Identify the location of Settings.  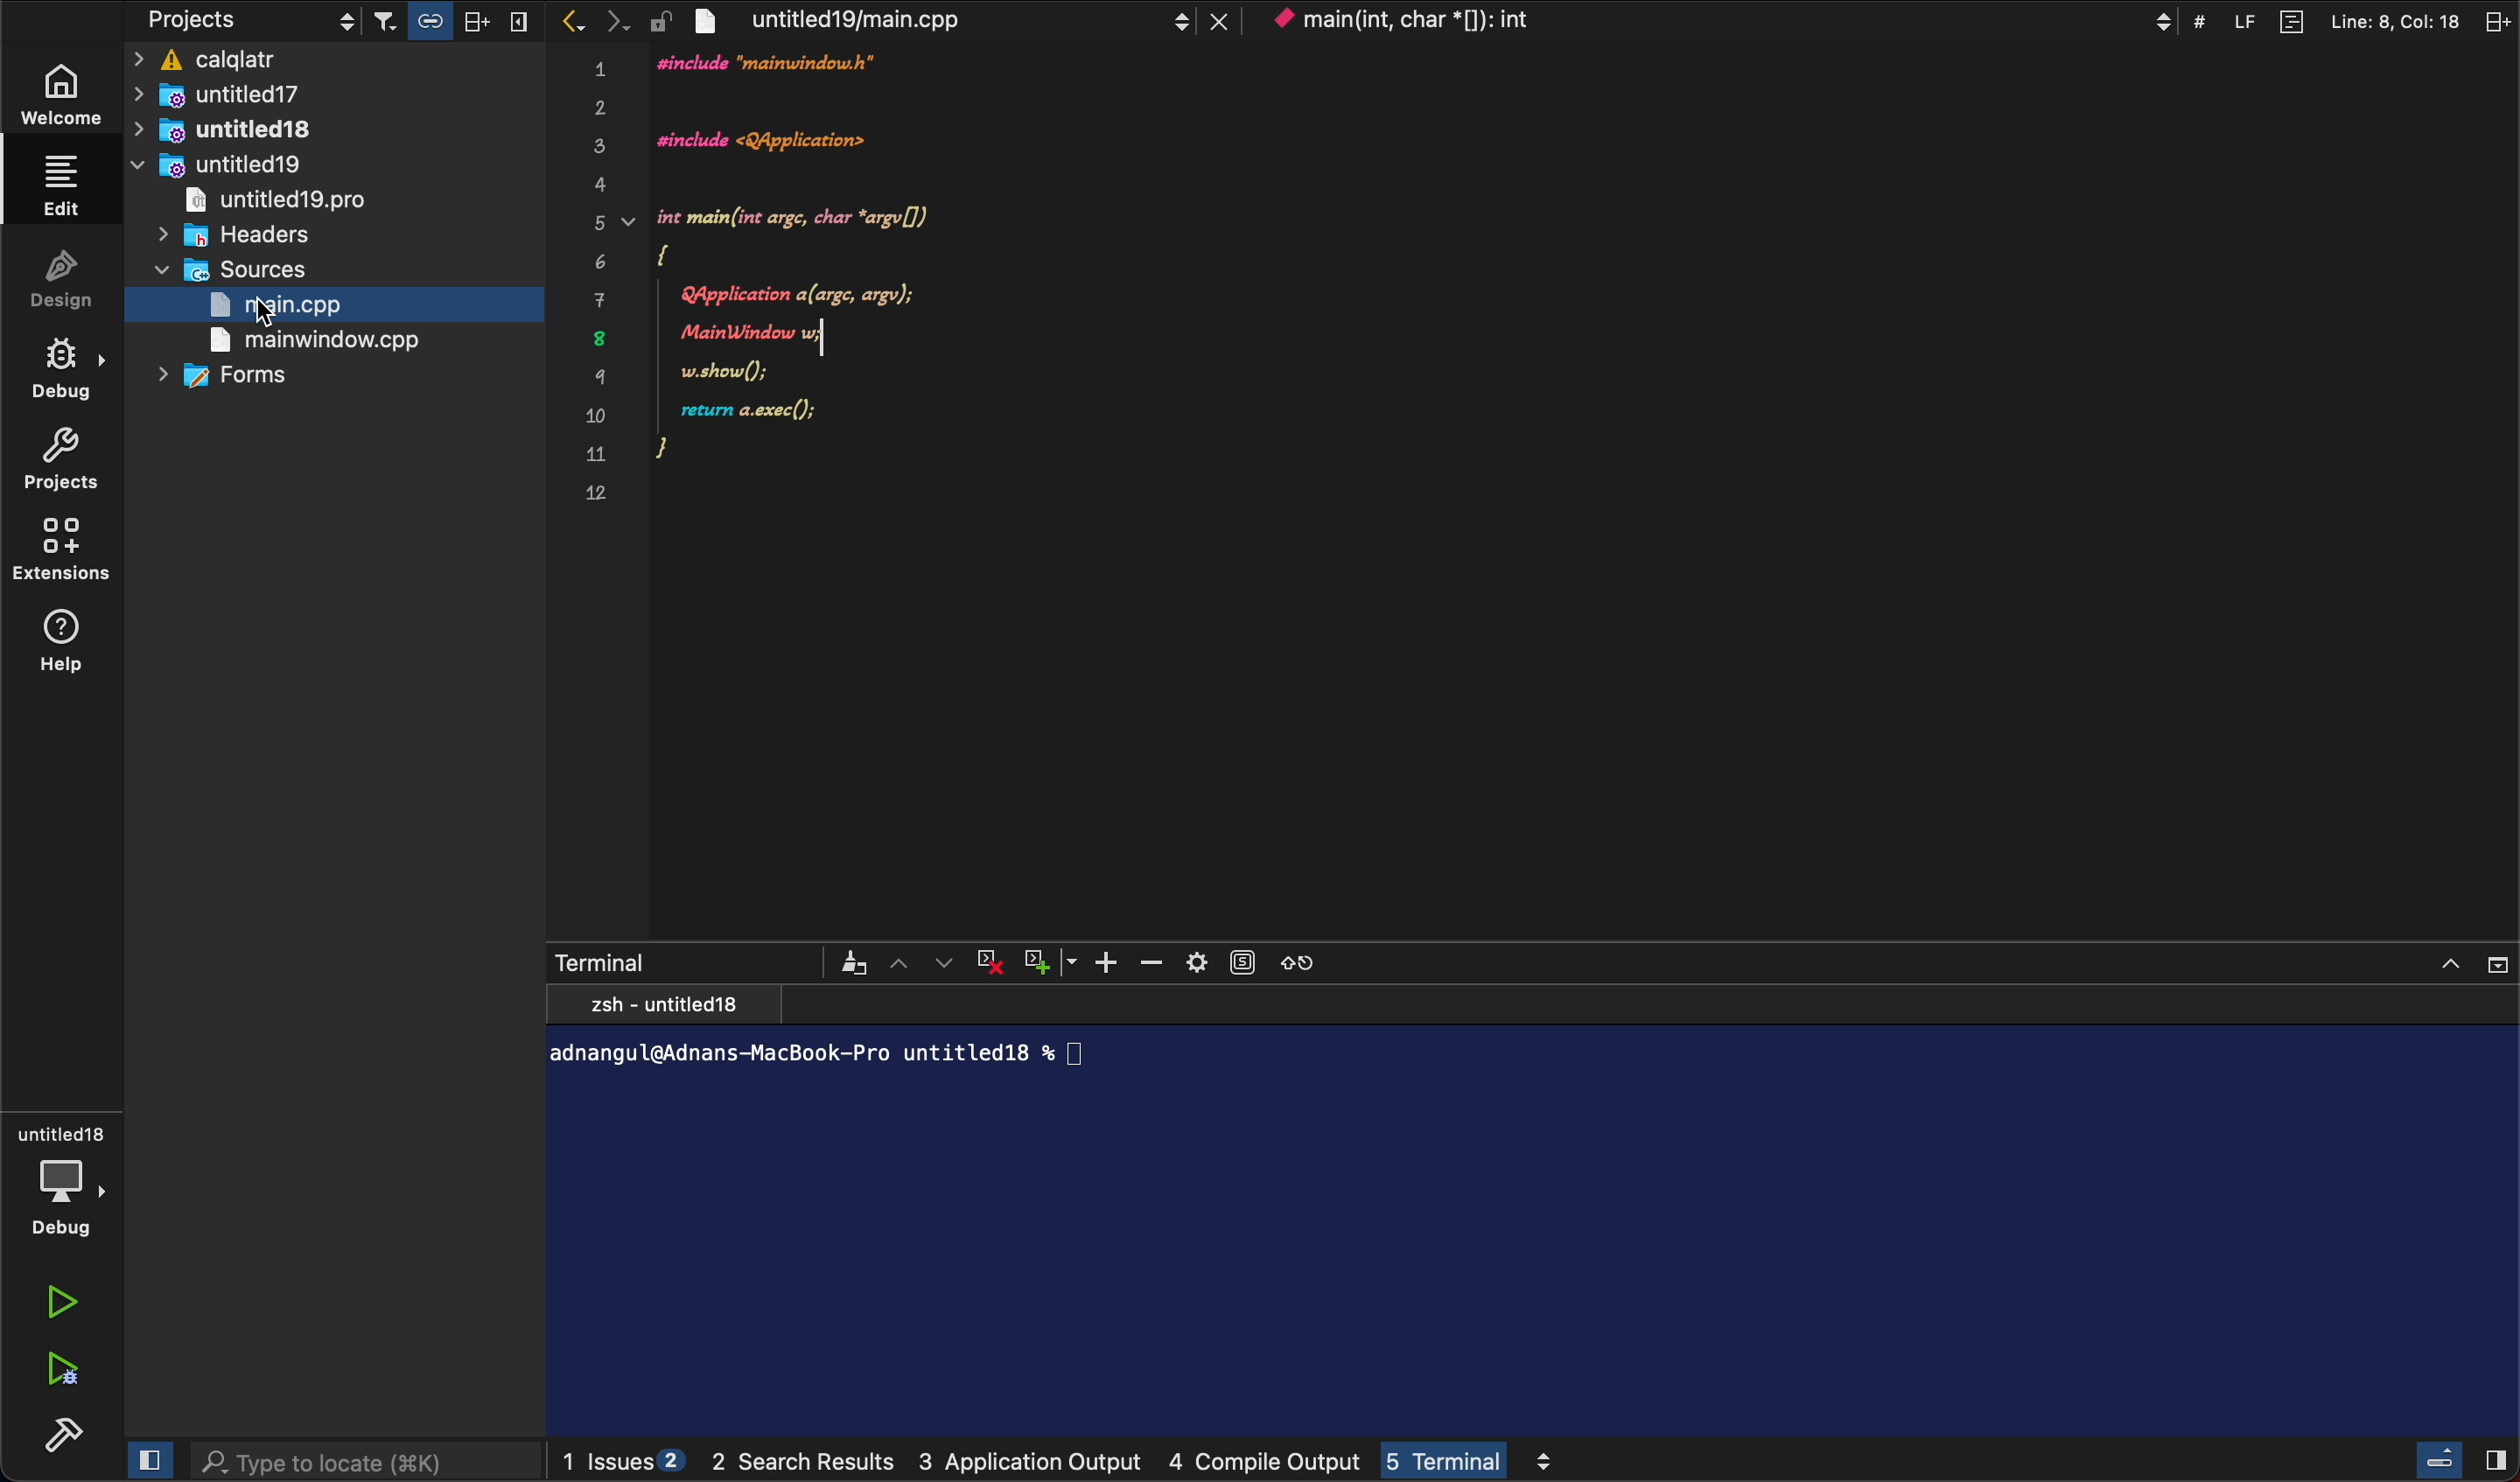
(1196, 960).